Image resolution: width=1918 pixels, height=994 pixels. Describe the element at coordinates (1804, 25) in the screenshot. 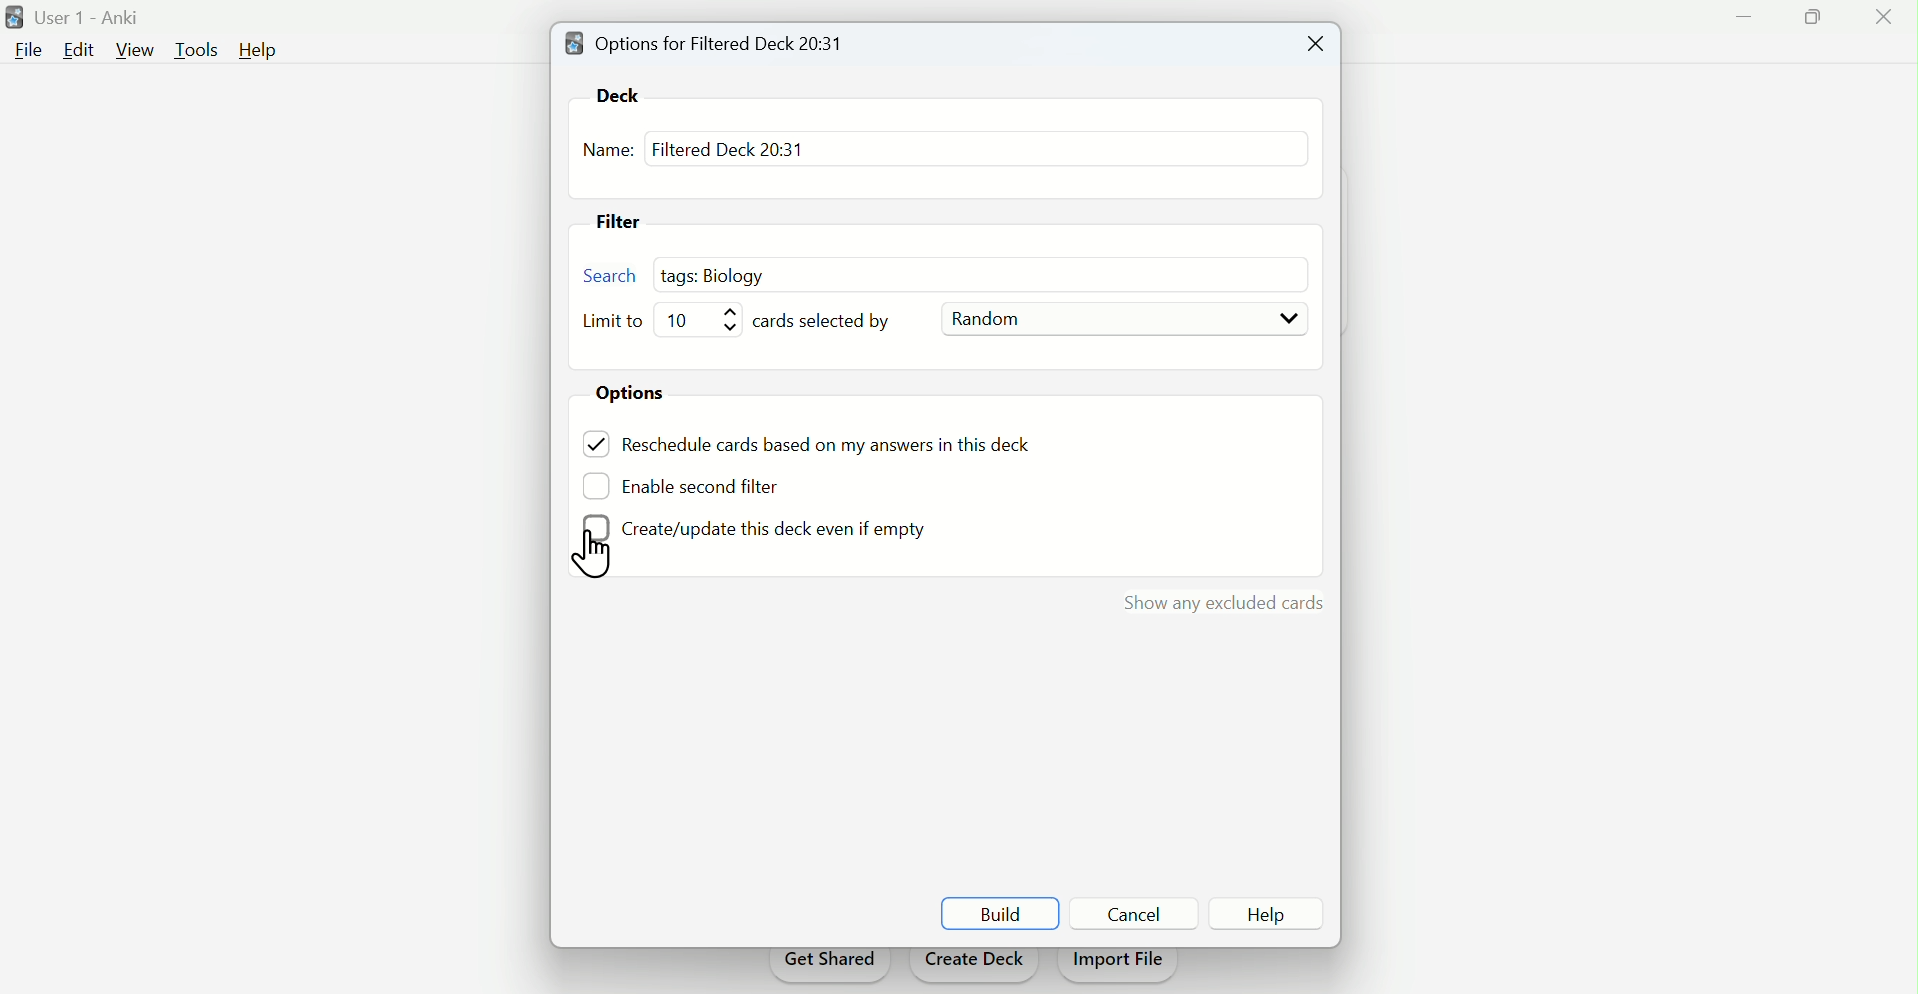

I see `Maximise` at that location.